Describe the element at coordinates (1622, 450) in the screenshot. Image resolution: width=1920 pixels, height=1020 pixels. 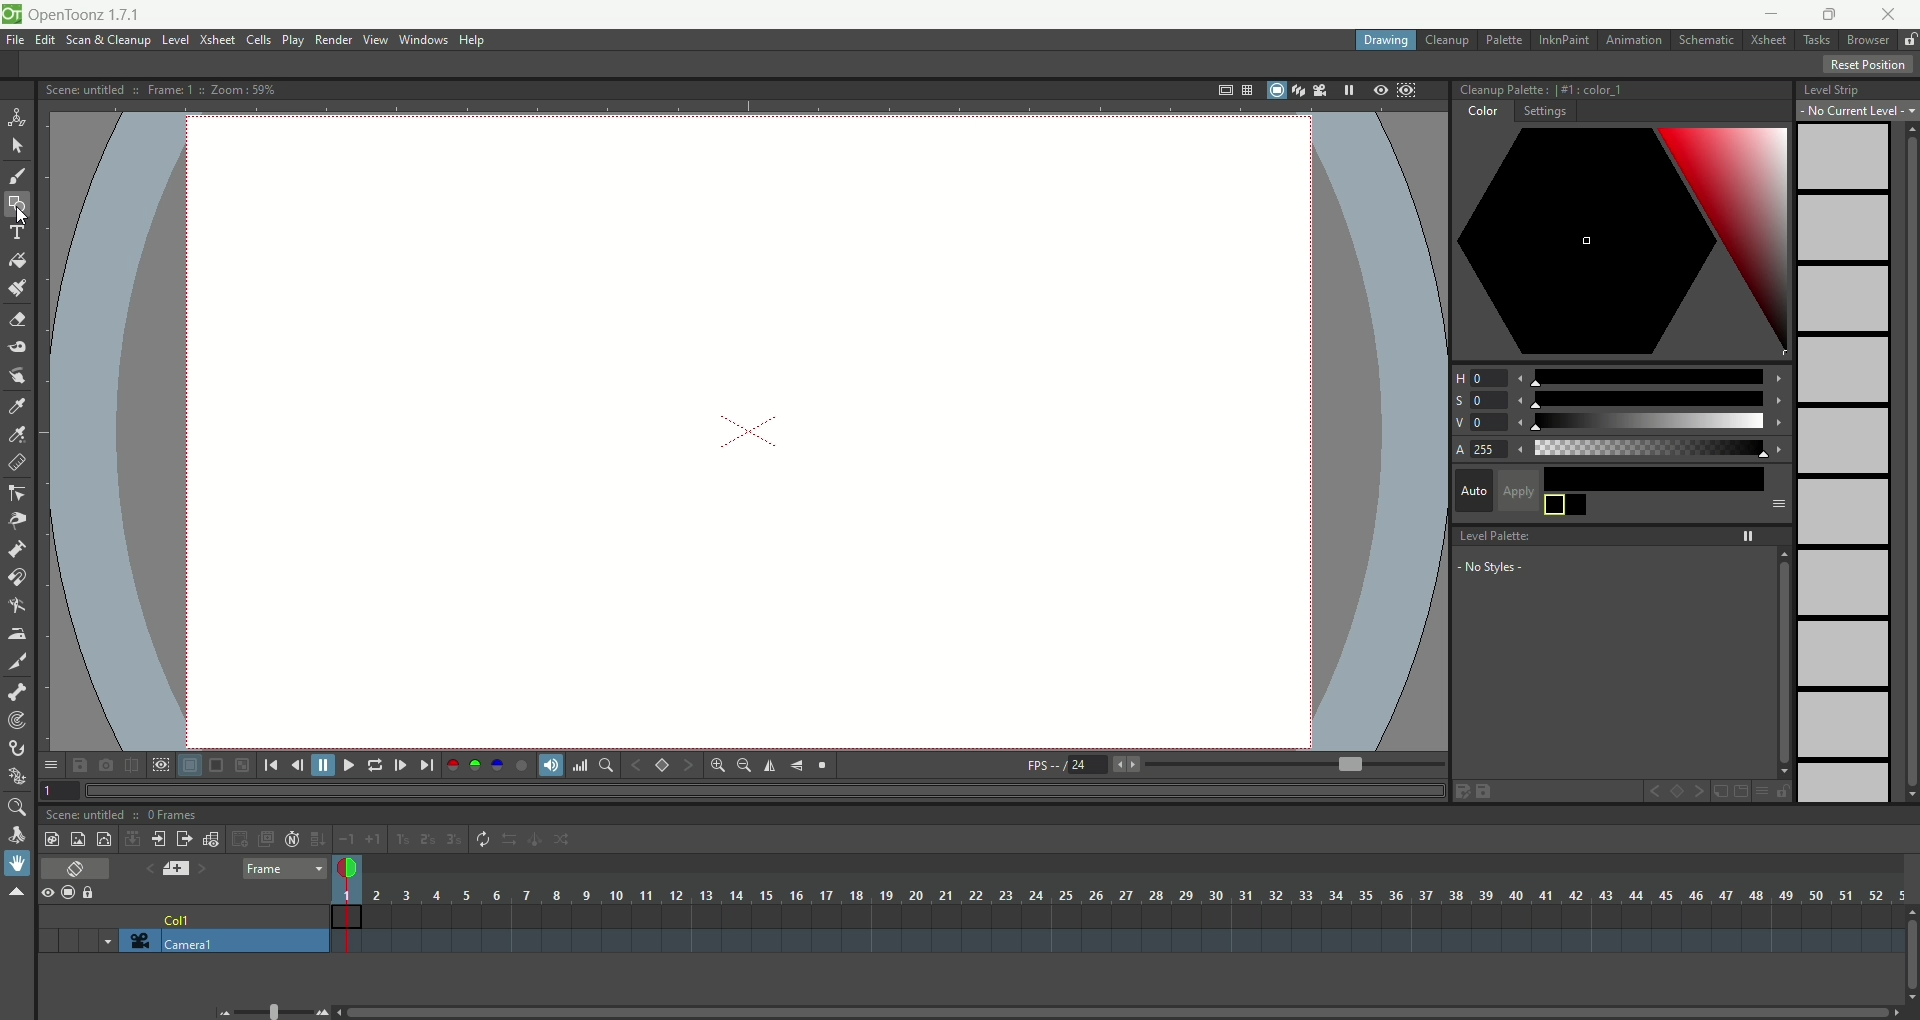
I see `alpha` at that location.